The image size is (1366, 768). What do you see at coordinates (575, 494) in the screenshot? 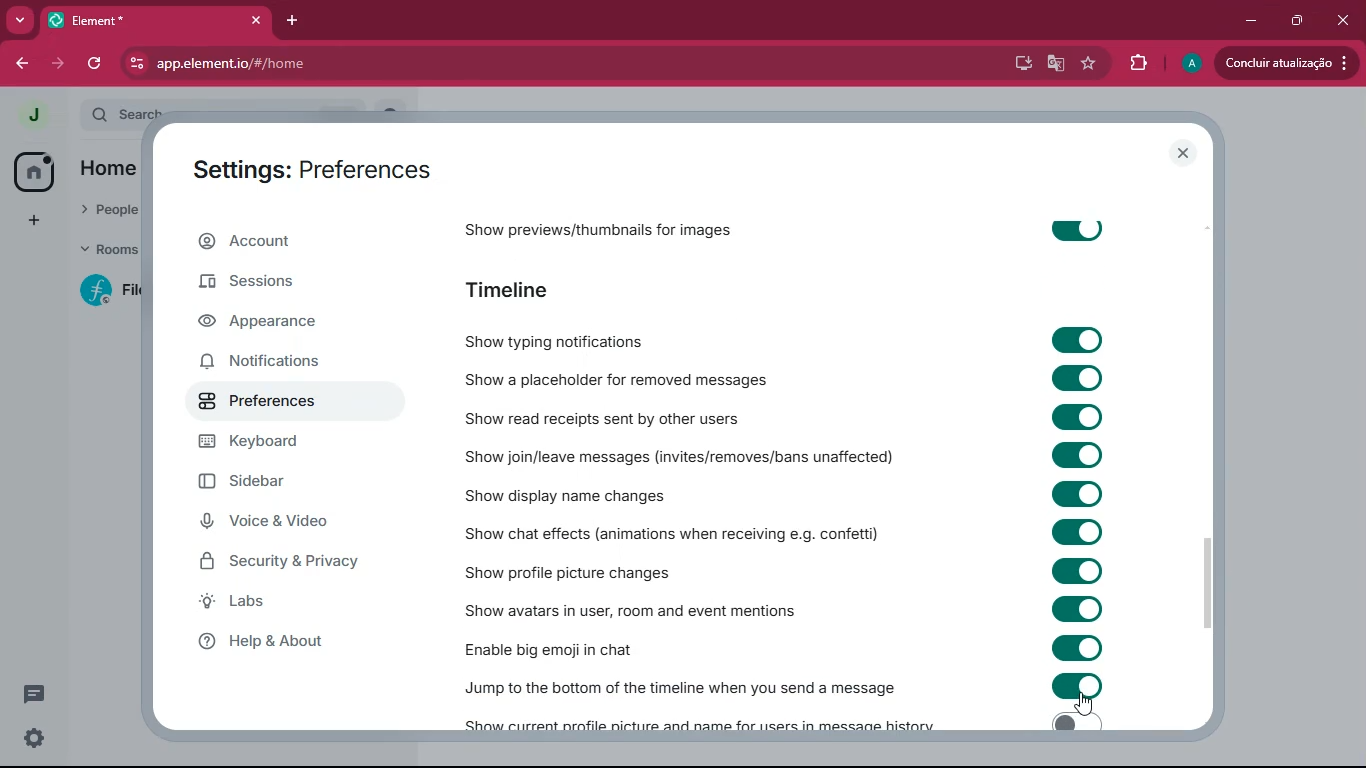
I see `show display name changes` at bounding box center [575, 494].